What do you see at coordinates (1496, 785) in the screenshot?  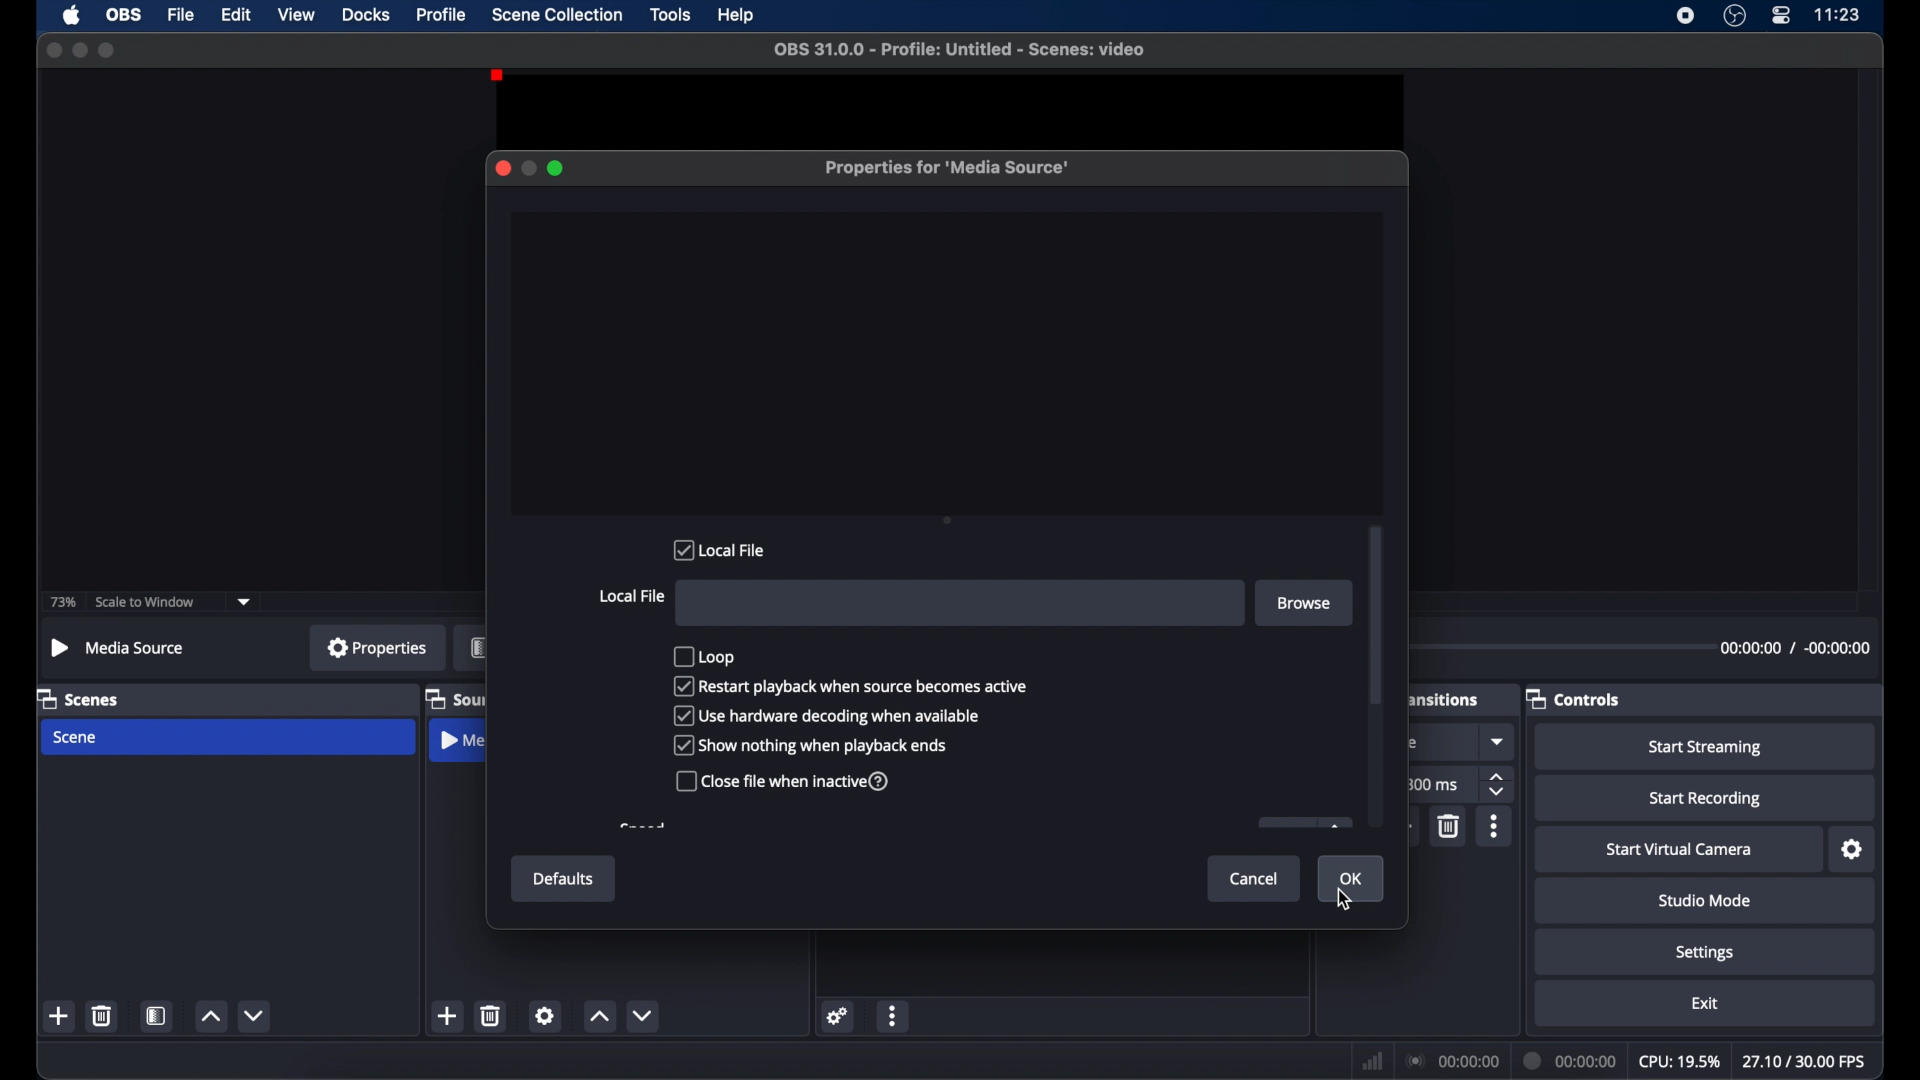 I see `stepper buttons` at bounding box center [1496, 785].